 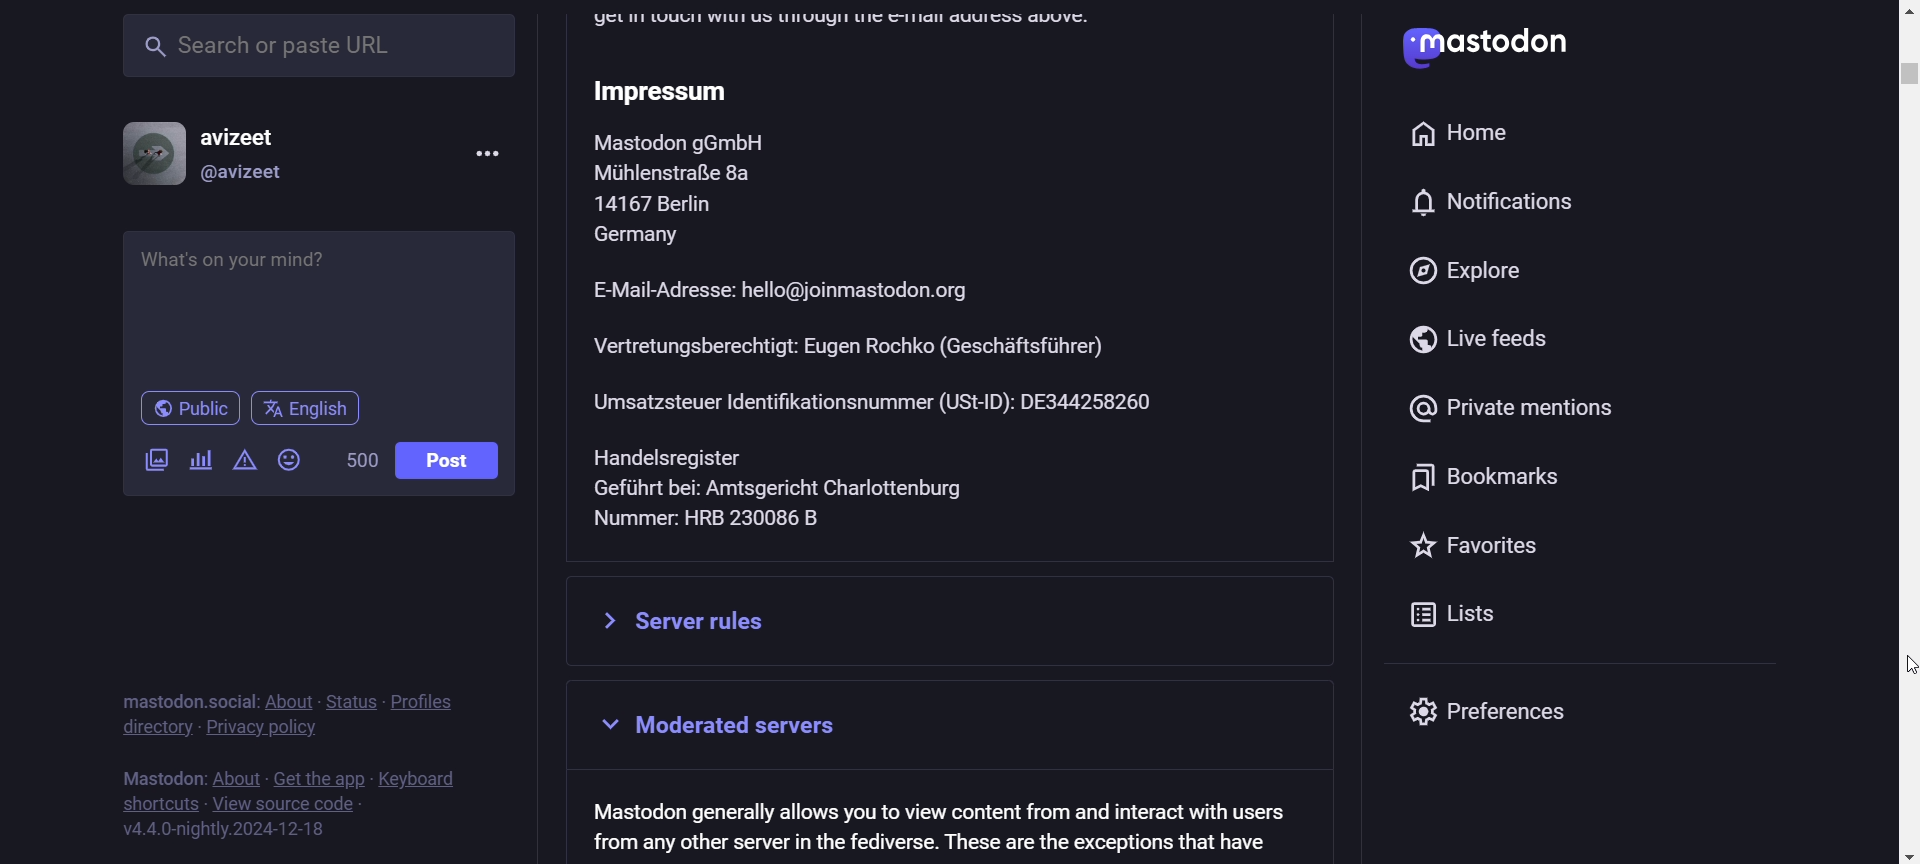 What do you see at coordinates (183, 690) in the screenshot?
I see `text` at bounding box center [183, 690].